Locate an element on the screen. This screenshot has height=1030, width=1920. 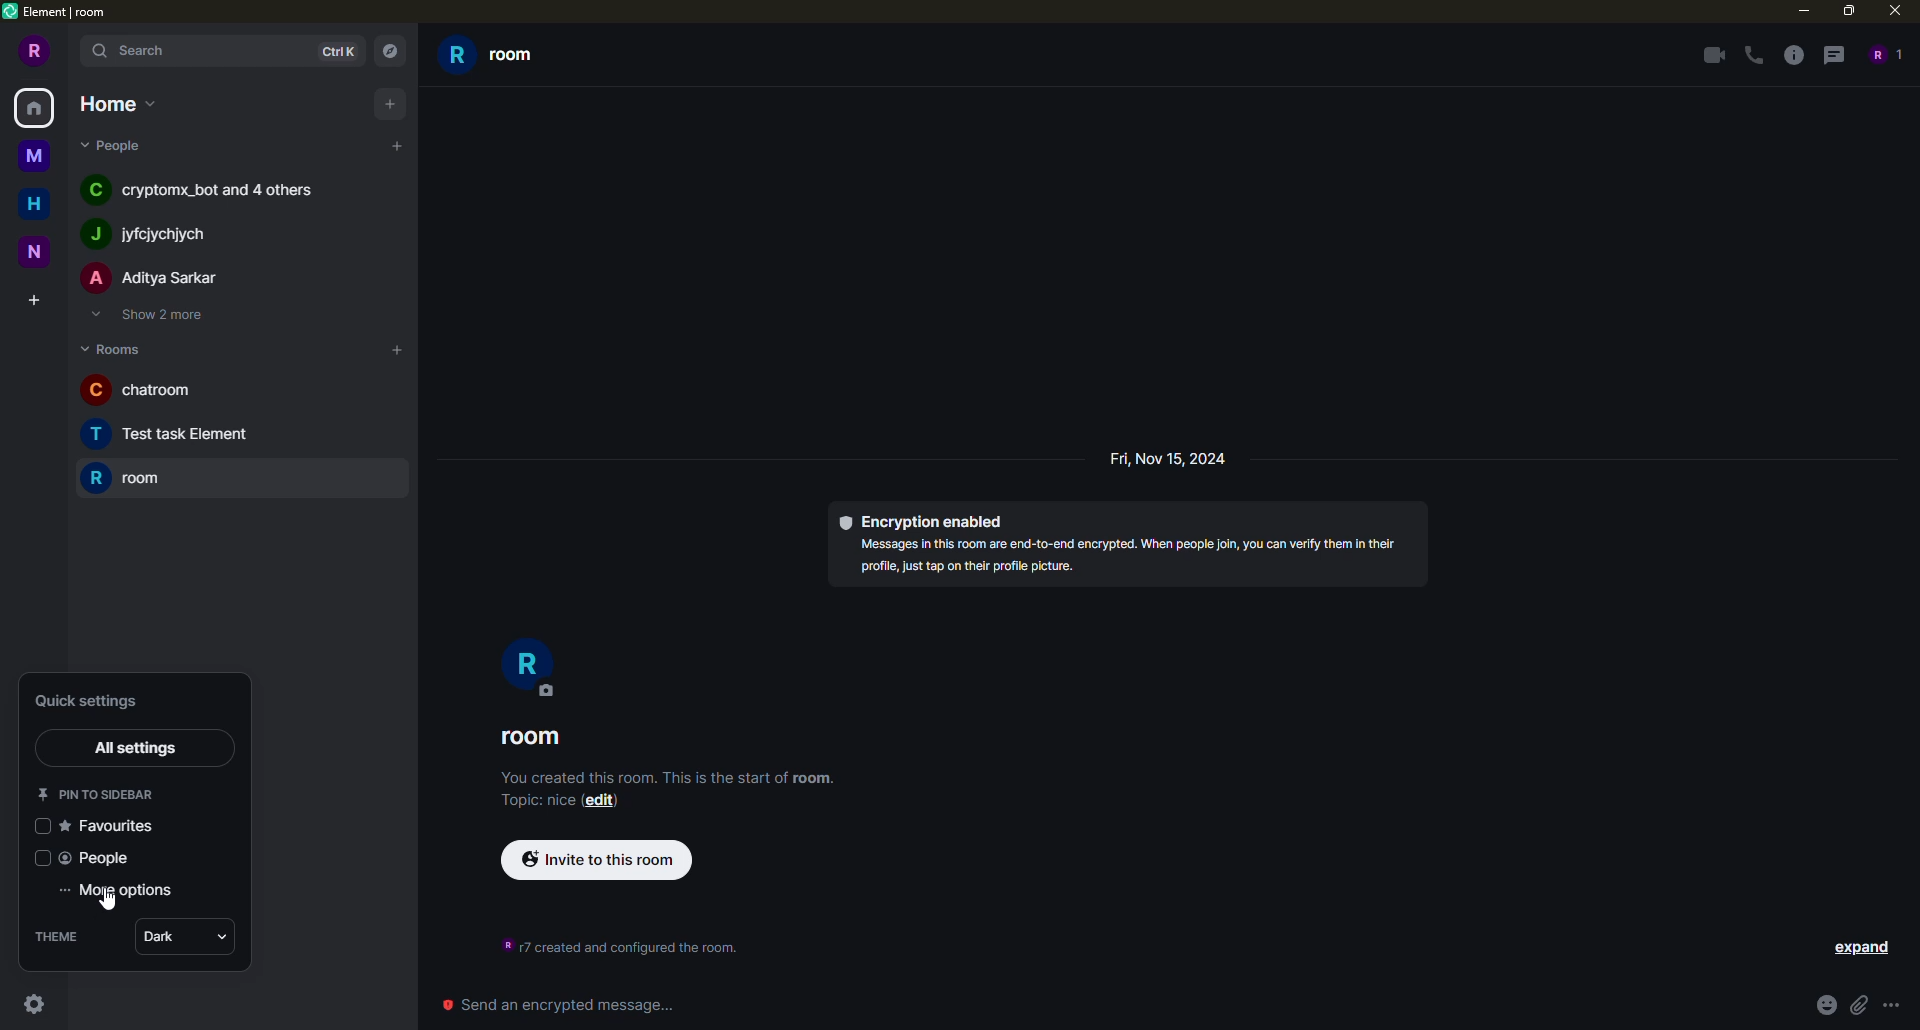
threads is located at coordinates (1838, 55).